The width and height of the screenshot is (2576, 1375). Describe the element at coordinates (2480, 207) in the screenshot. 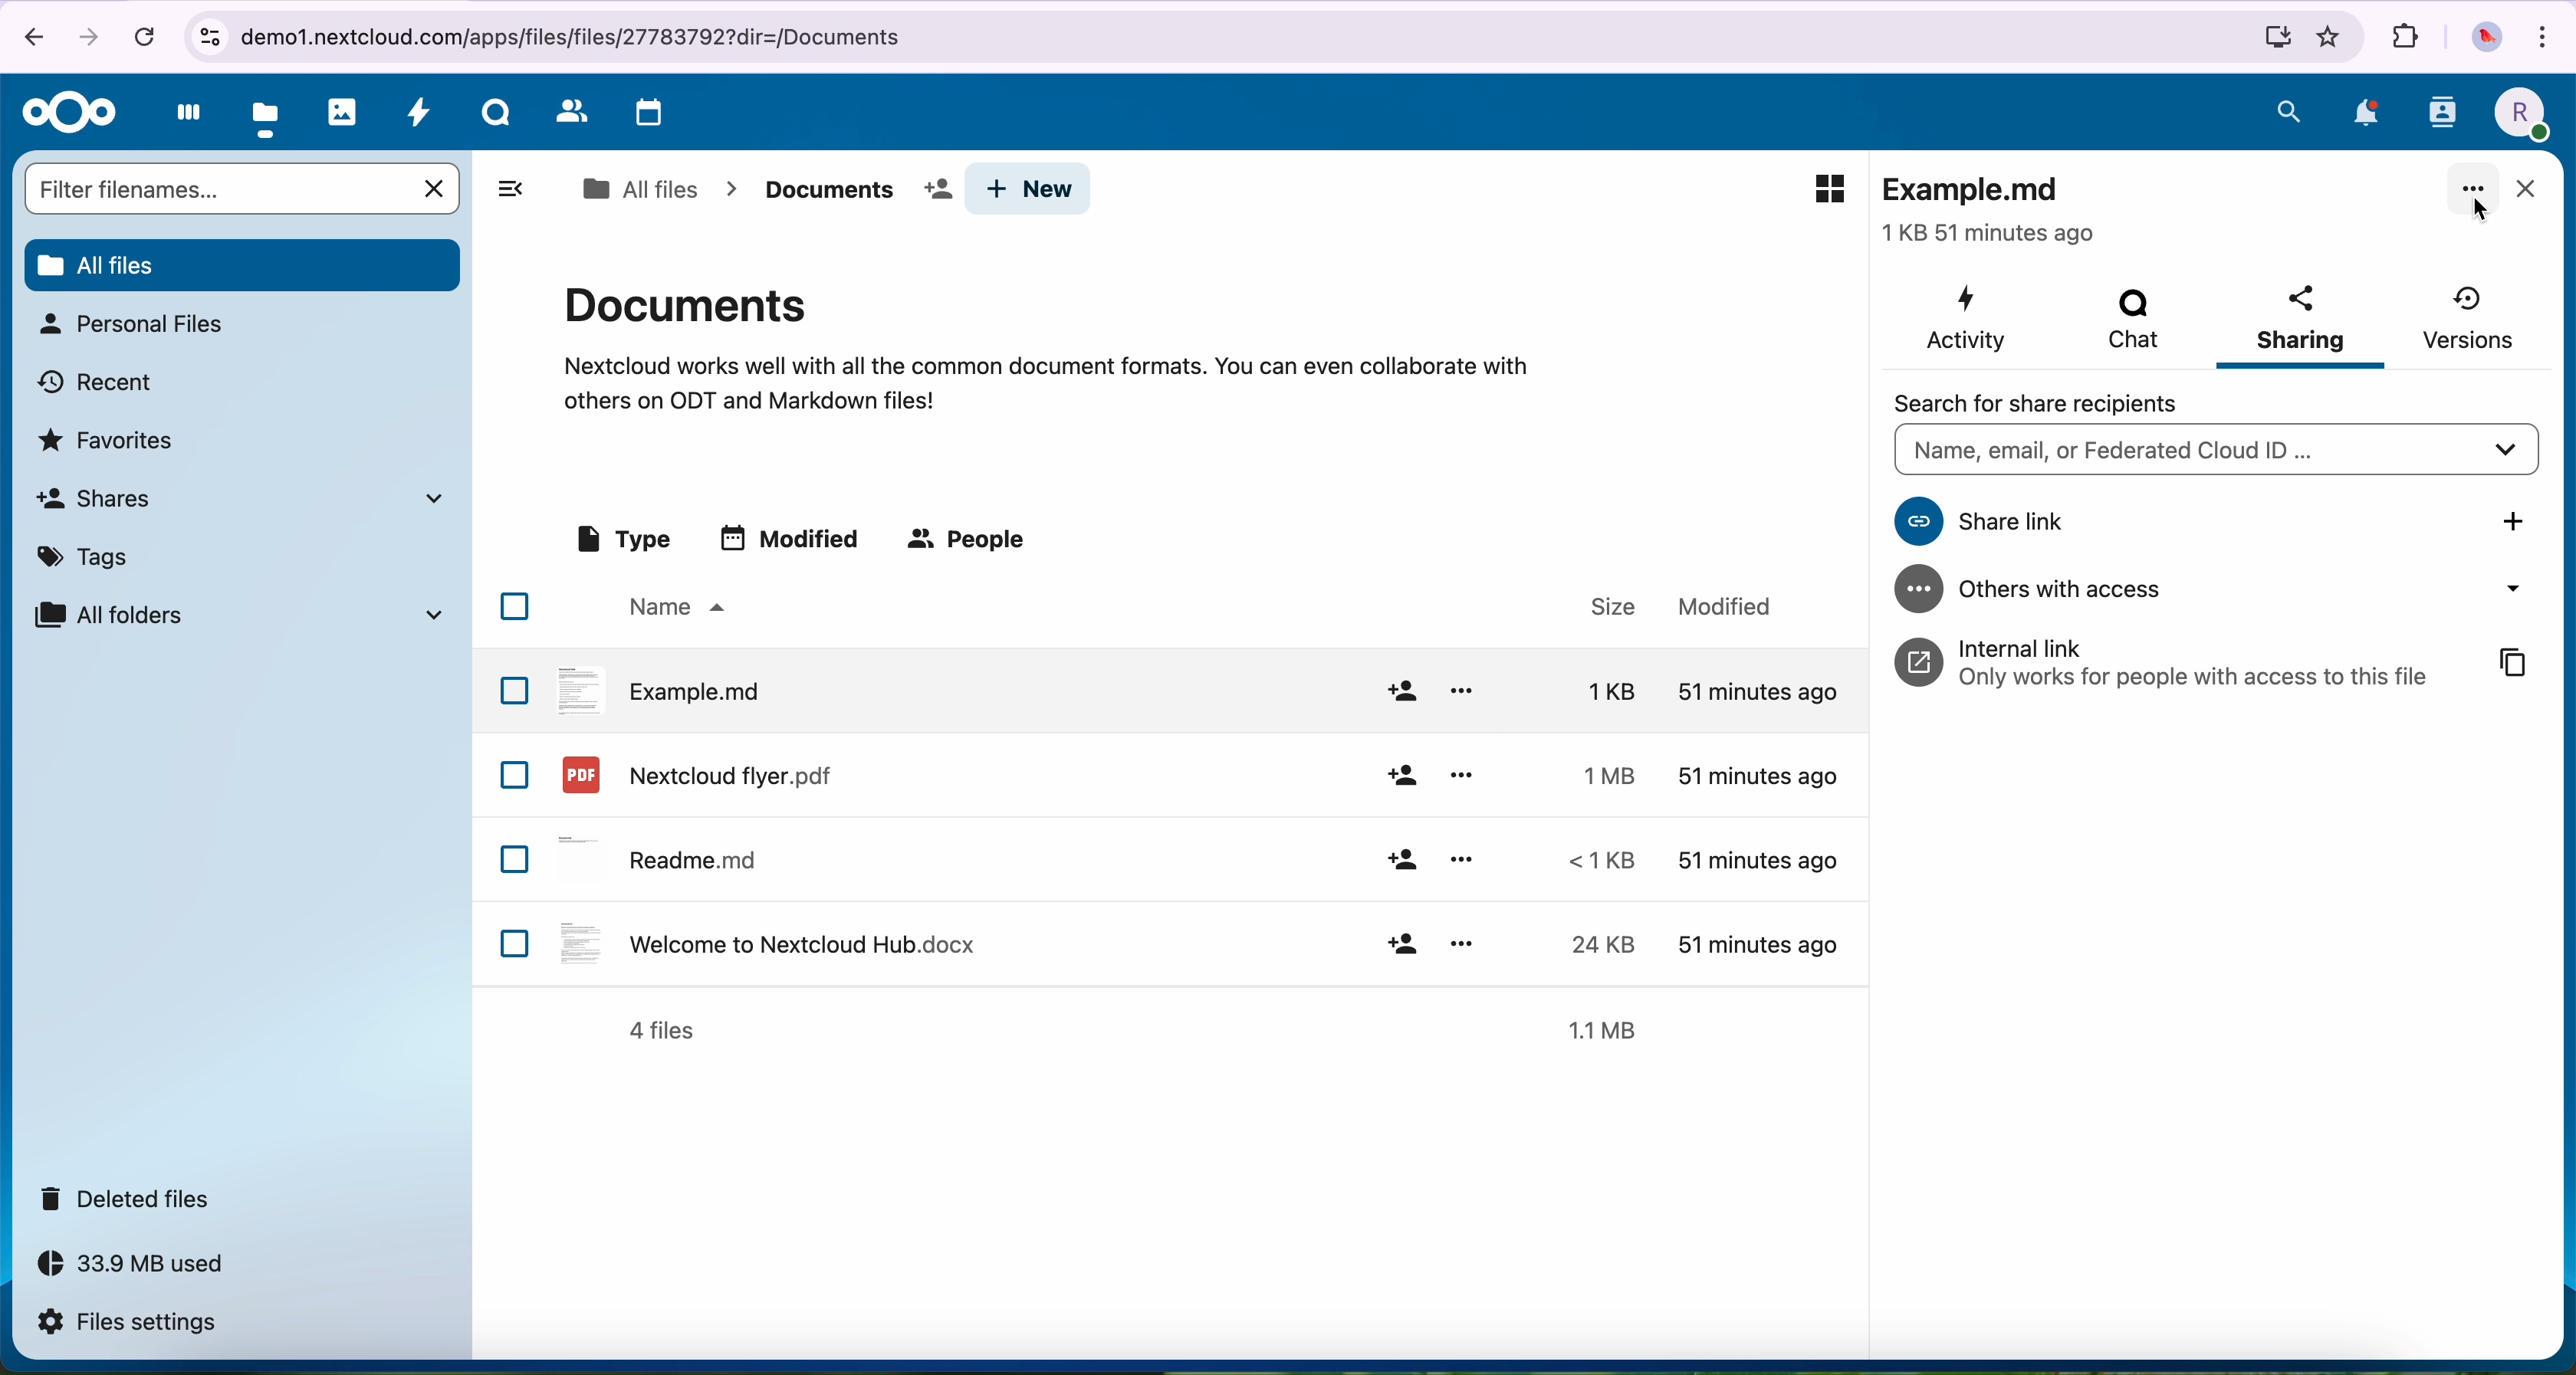

I see `cursor` at that location.